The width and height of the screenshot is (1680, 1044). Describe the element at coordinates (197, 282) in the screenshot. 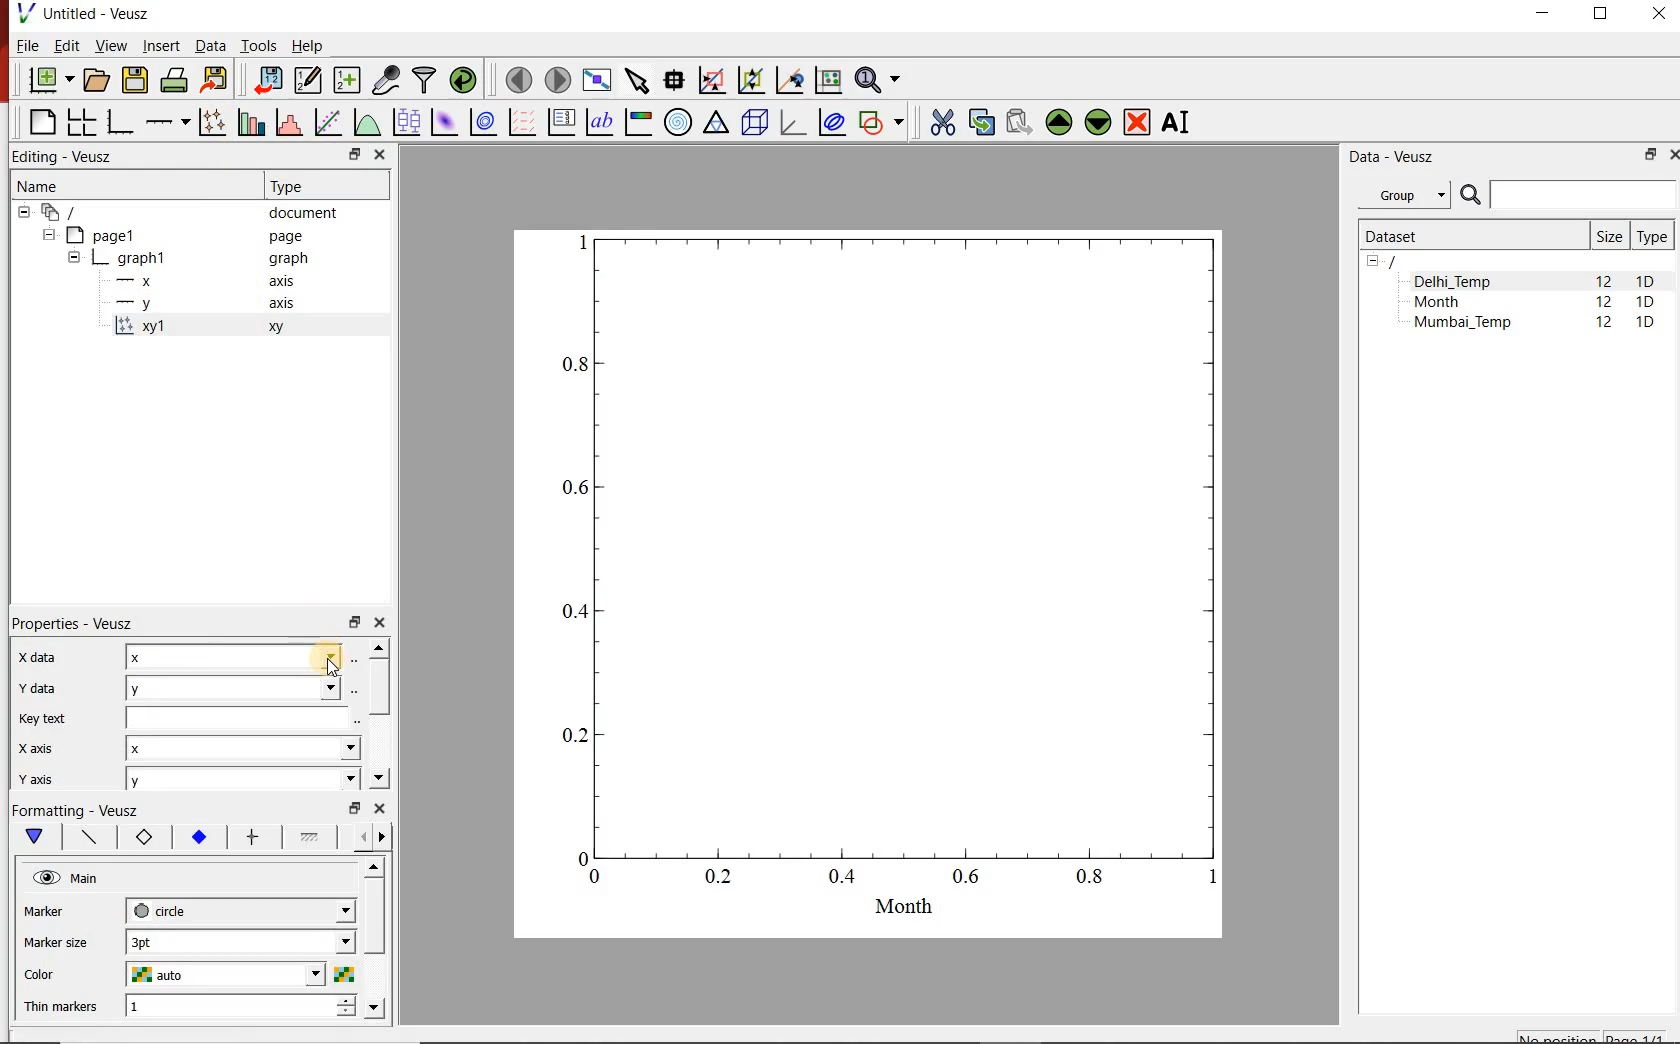

I see `-x axis` at that location.